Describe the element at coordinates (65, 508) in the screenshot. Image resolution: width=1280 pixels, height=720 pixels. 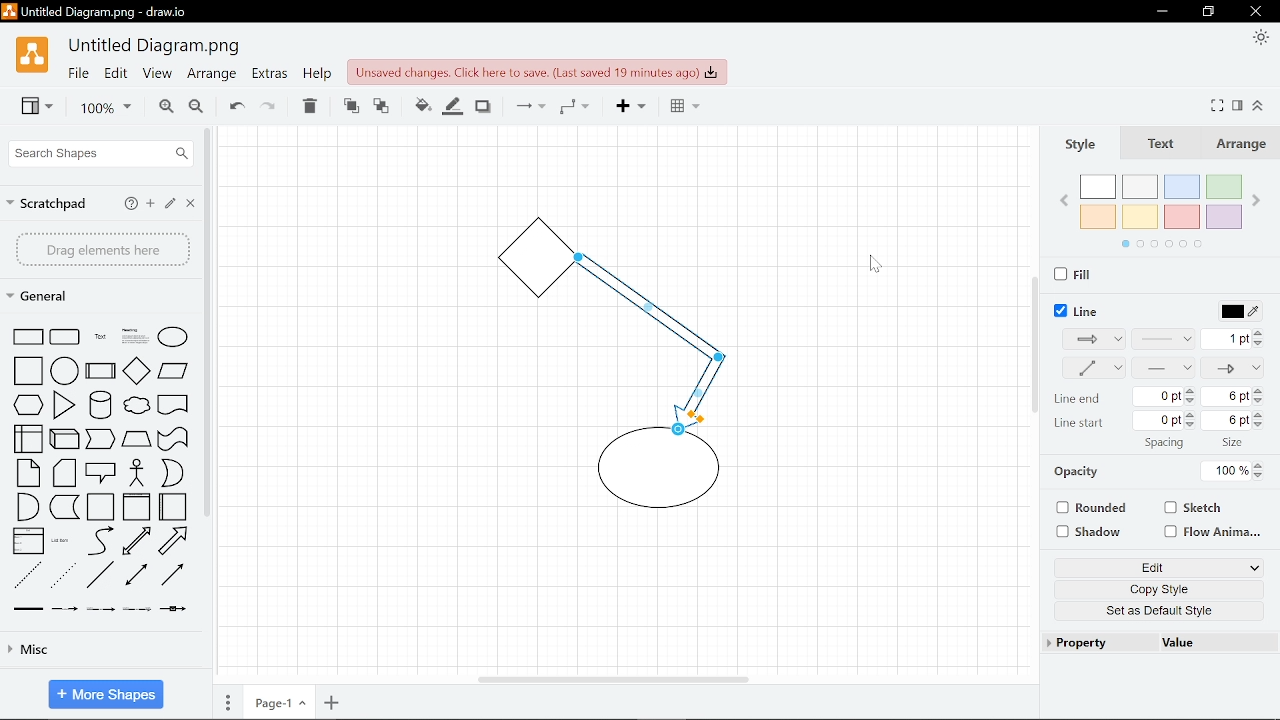
I see `shape` at that location.